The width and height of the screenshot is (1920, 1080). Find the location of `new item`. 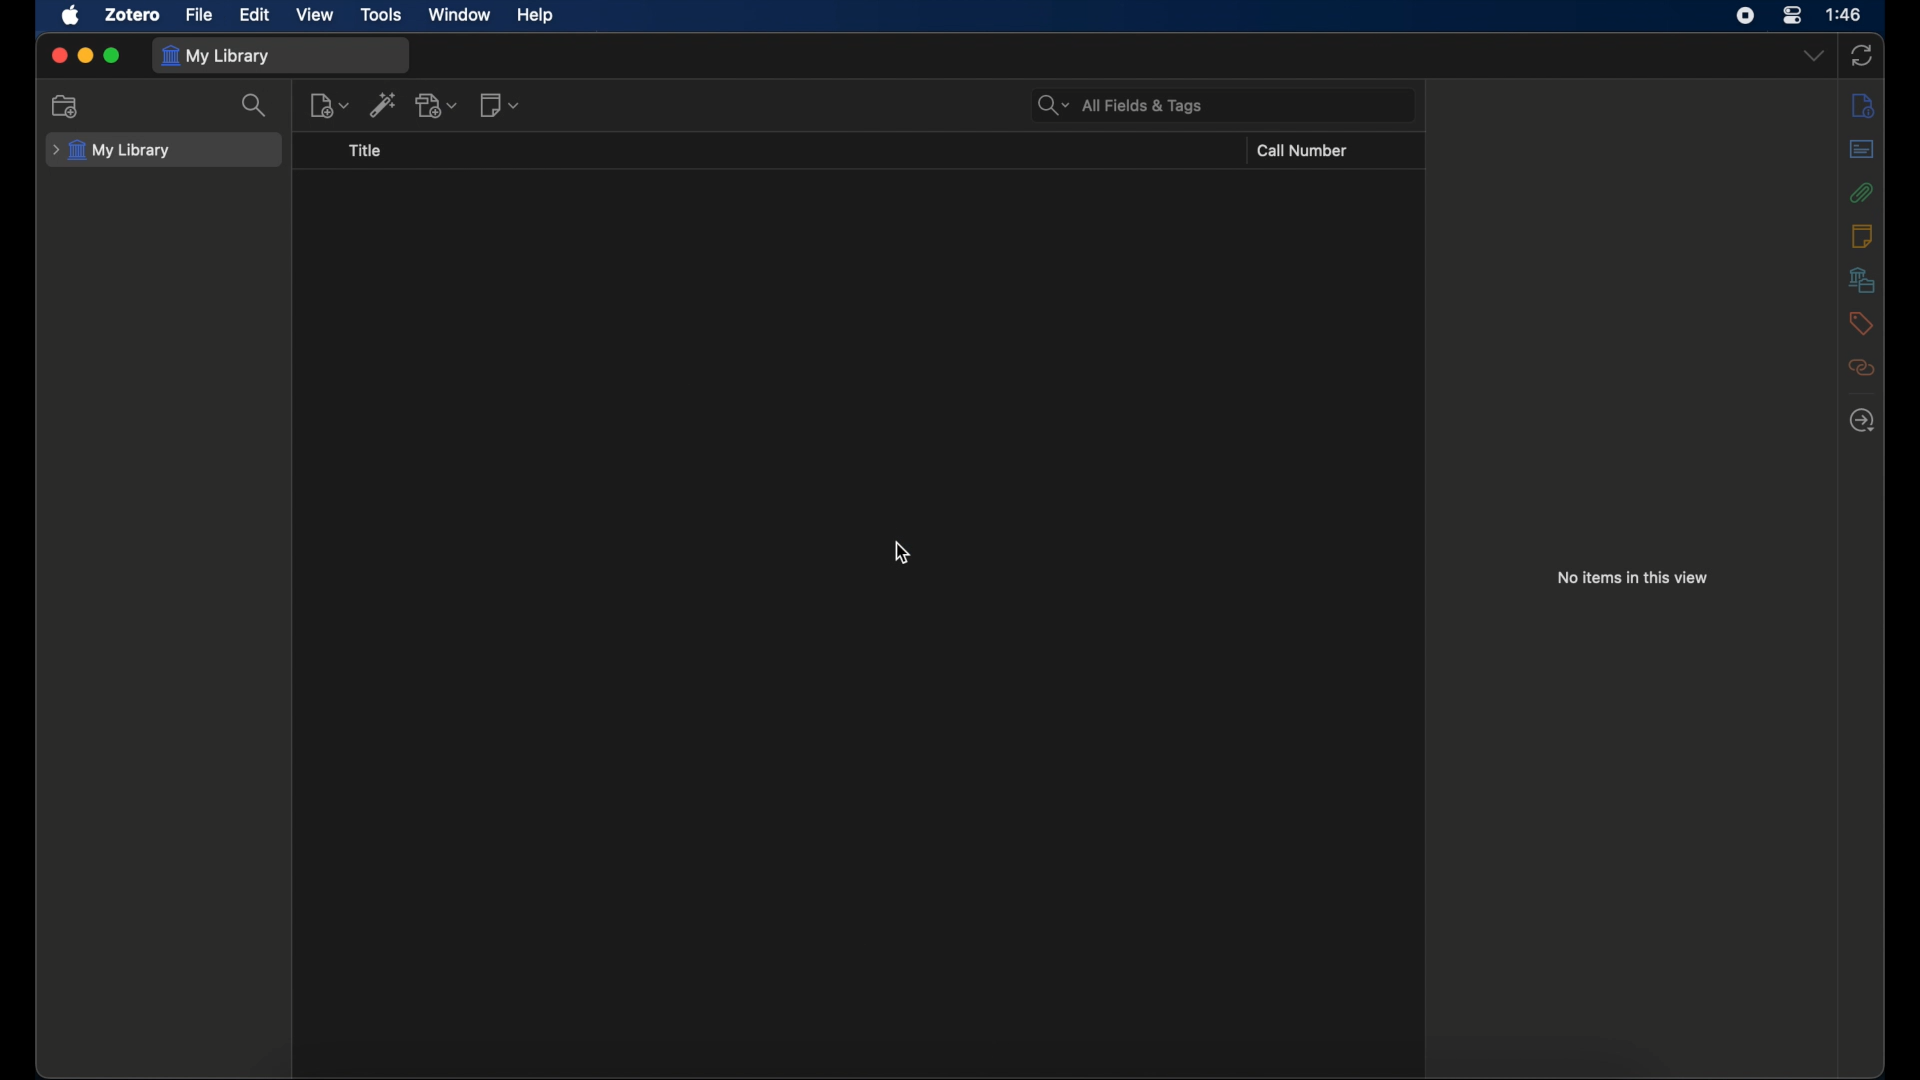

new item is located at coordinates (330, 106).